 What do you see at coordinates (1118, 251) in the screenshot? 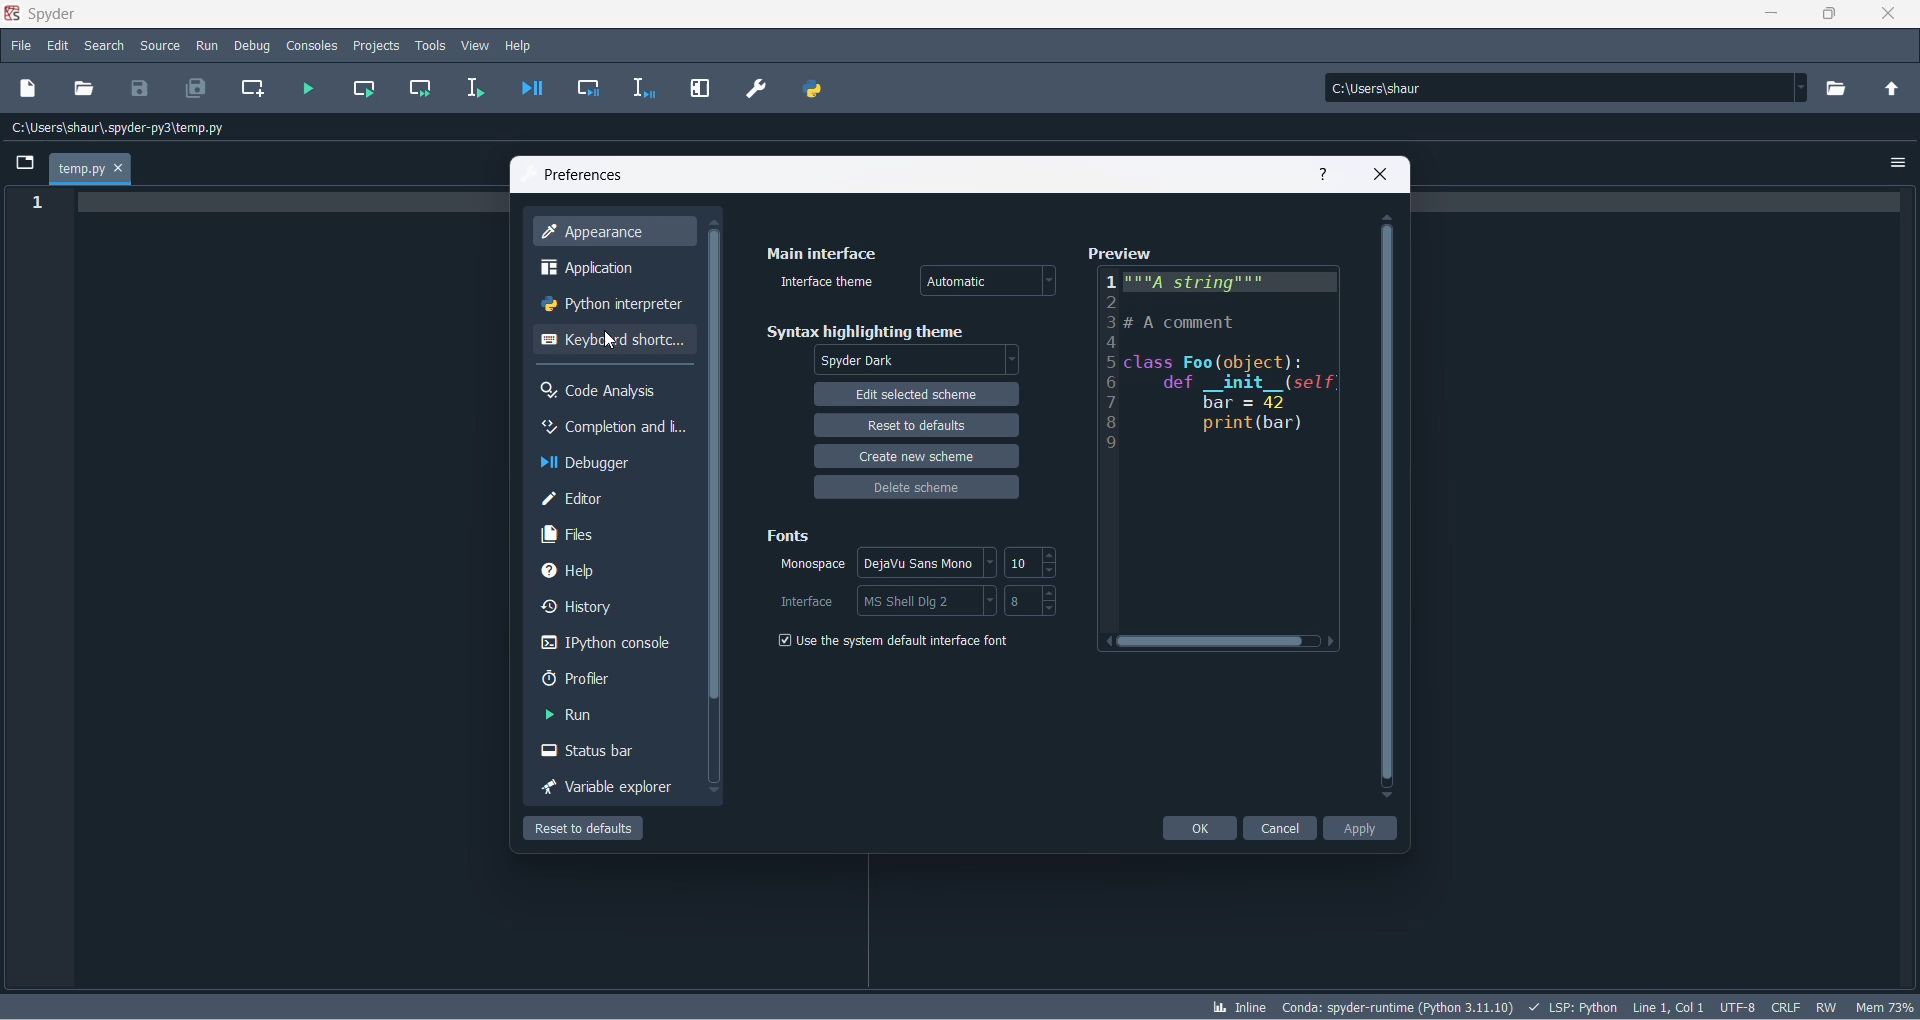
I see `preview` at bounding box center [1118, 251].